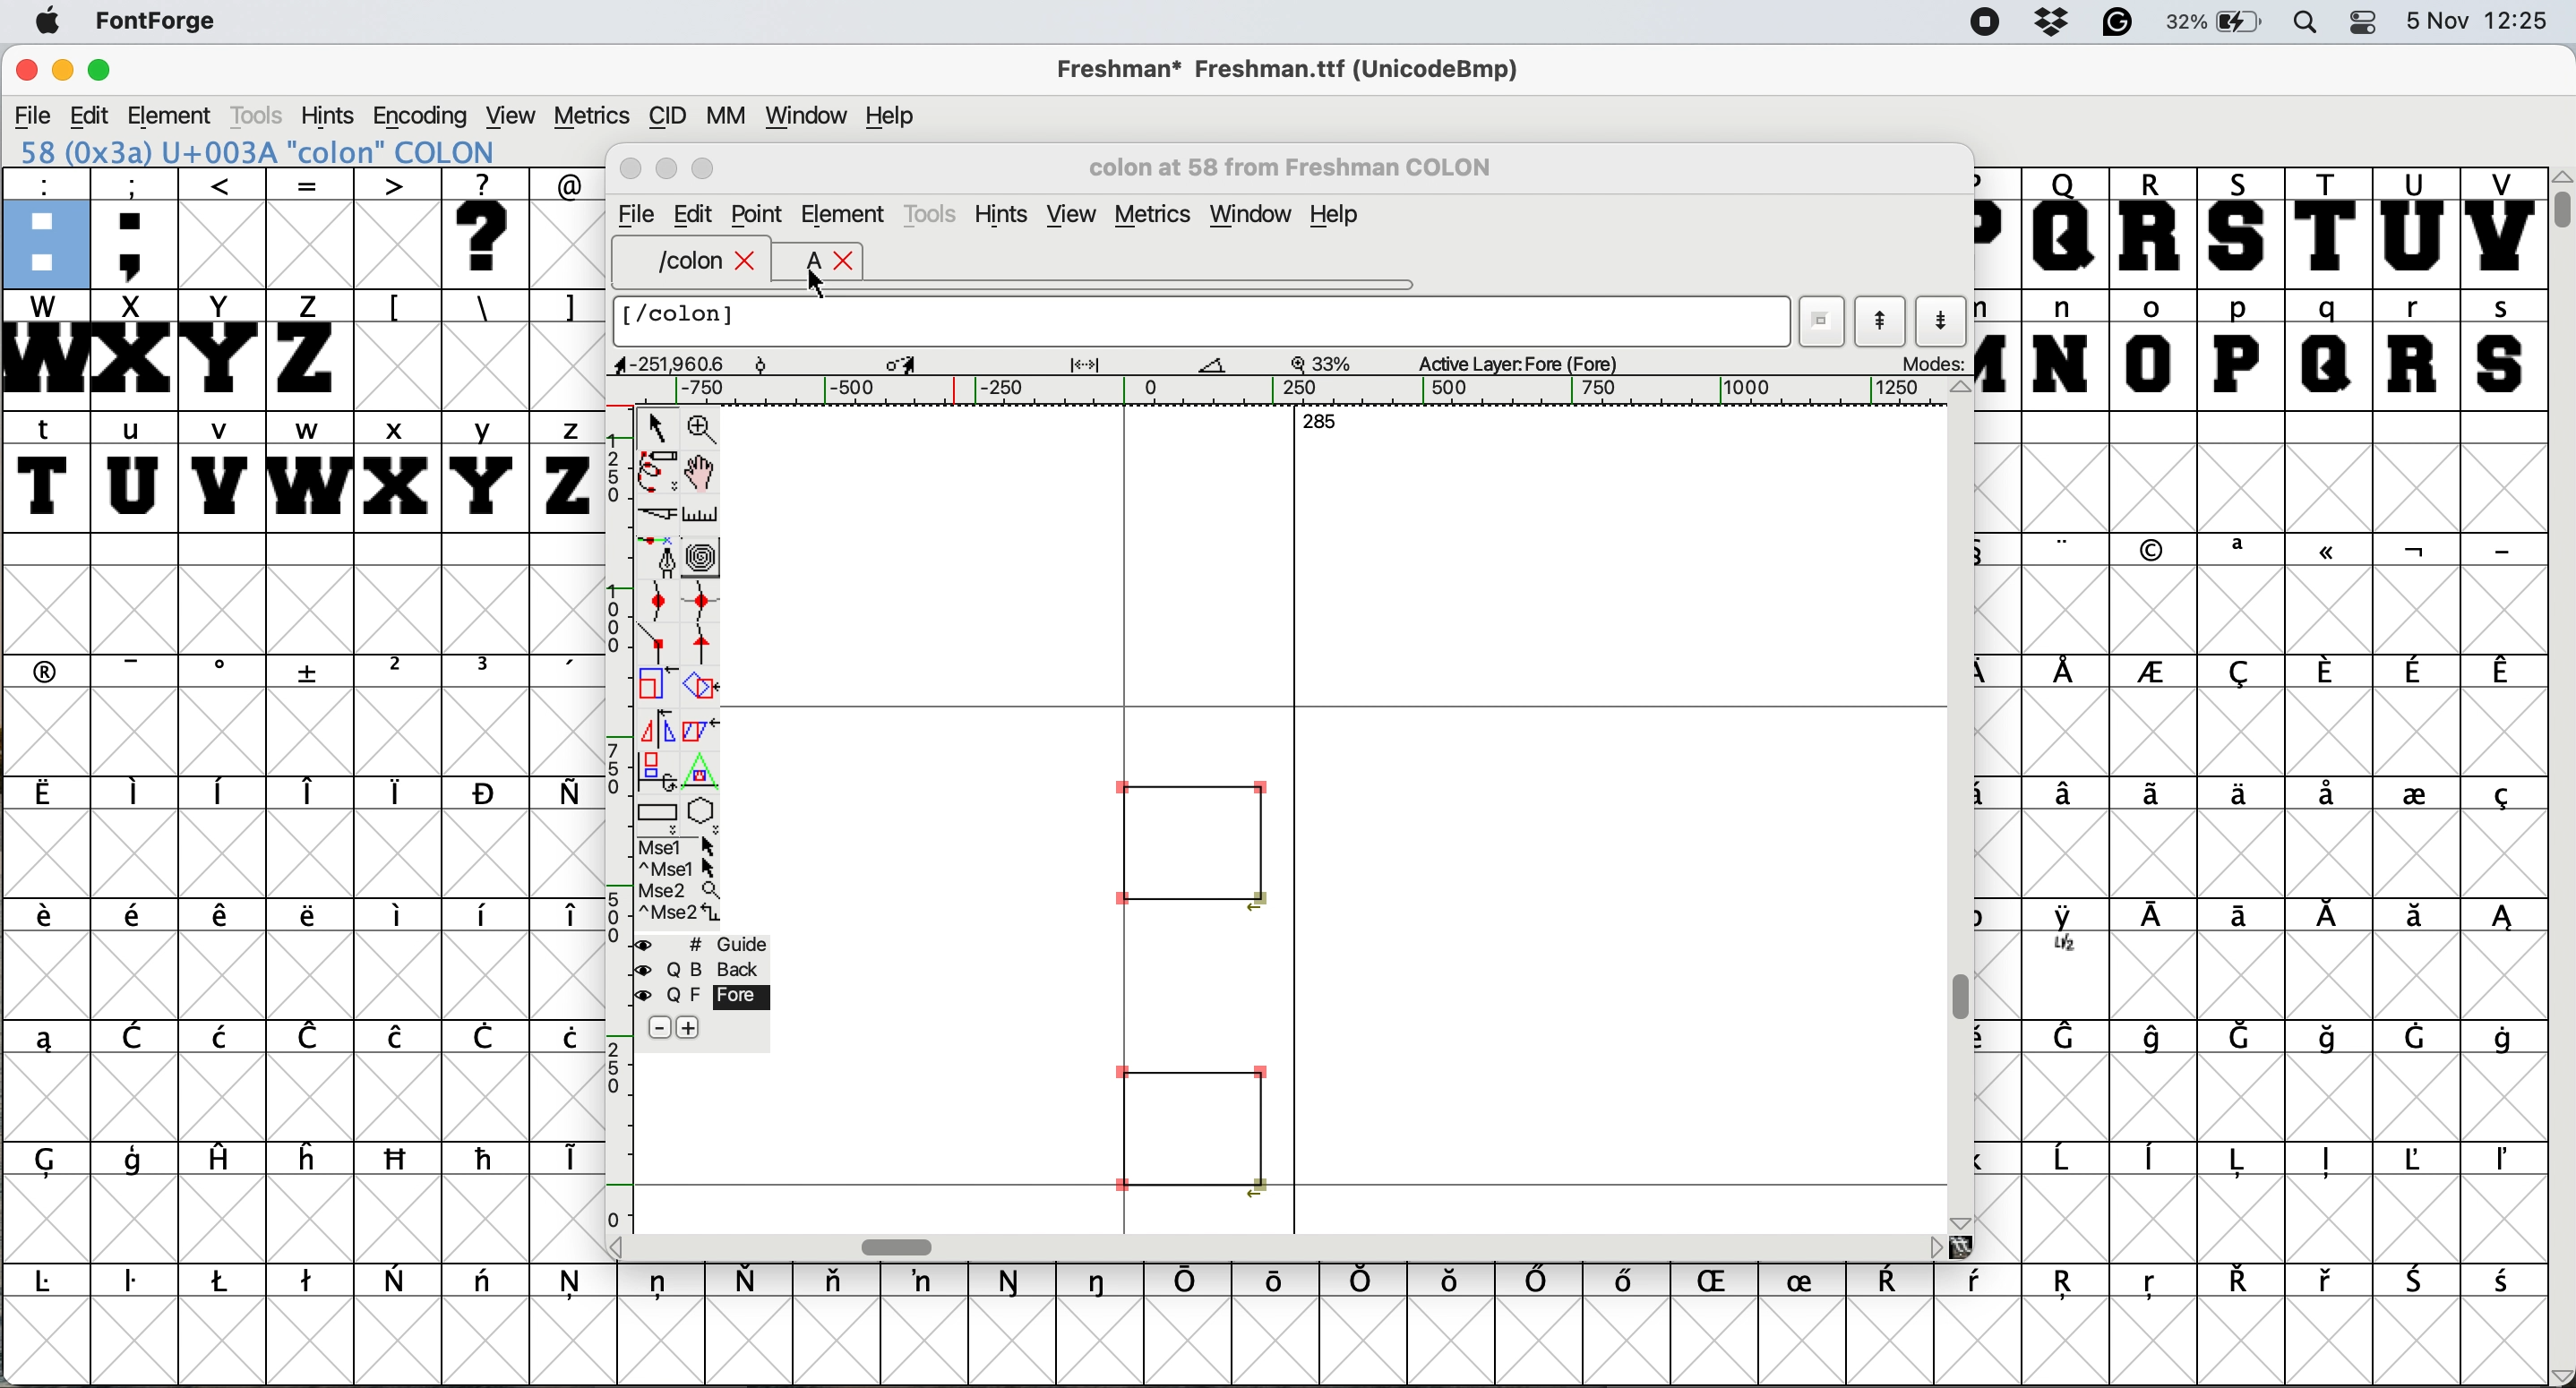 The height and width of the screenshot is (1388, 2576). I want to click on X, so click(133, 350).